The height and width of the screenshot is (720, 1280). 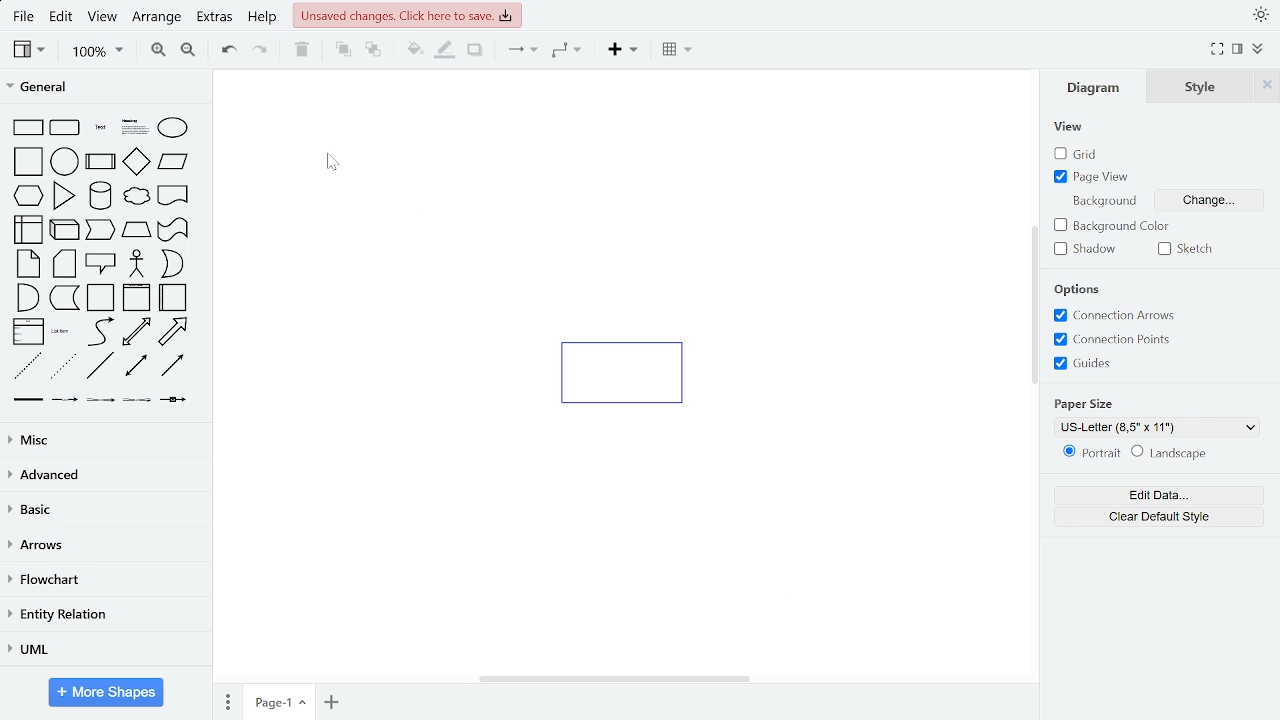 What do you see at coordinates (1034, 304) in the screenshot?
I see `vertical scrollbar` at bounding box center [1034, 304].